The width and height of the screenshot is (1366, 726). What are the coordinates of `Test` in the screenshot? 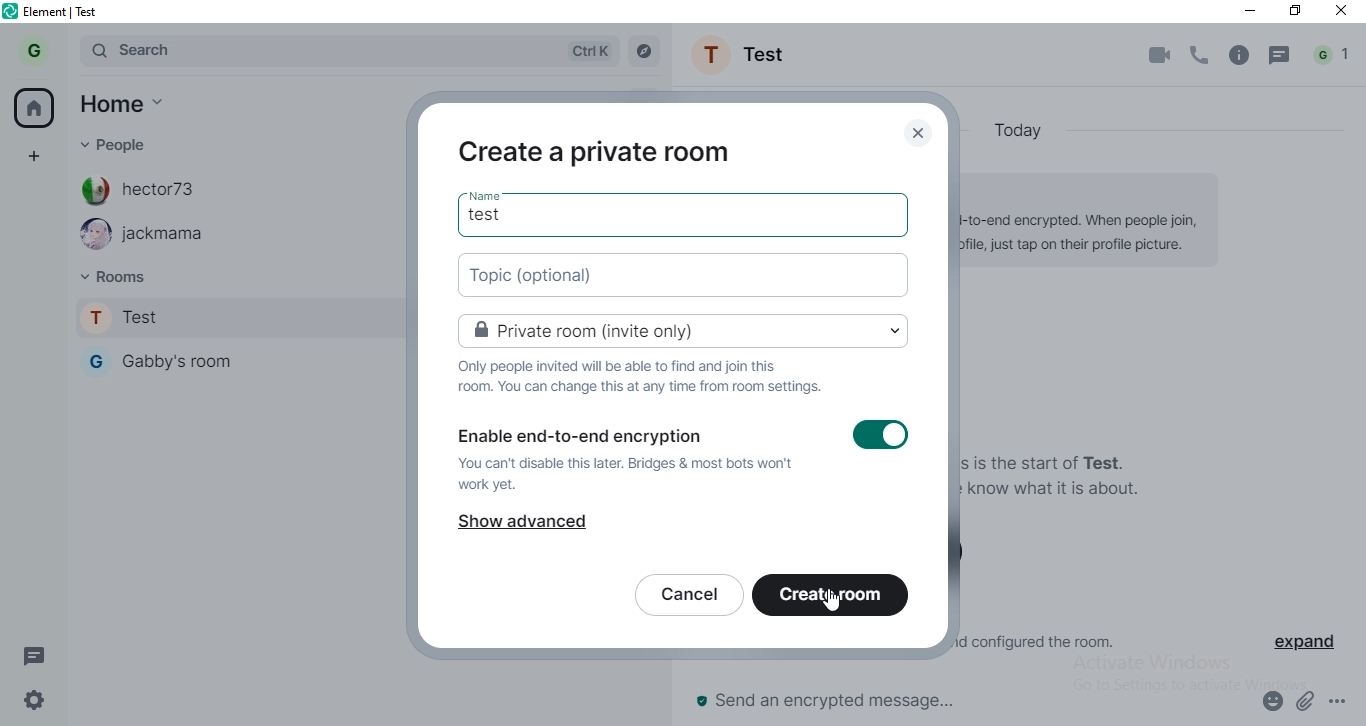 It's located at (745, 54).